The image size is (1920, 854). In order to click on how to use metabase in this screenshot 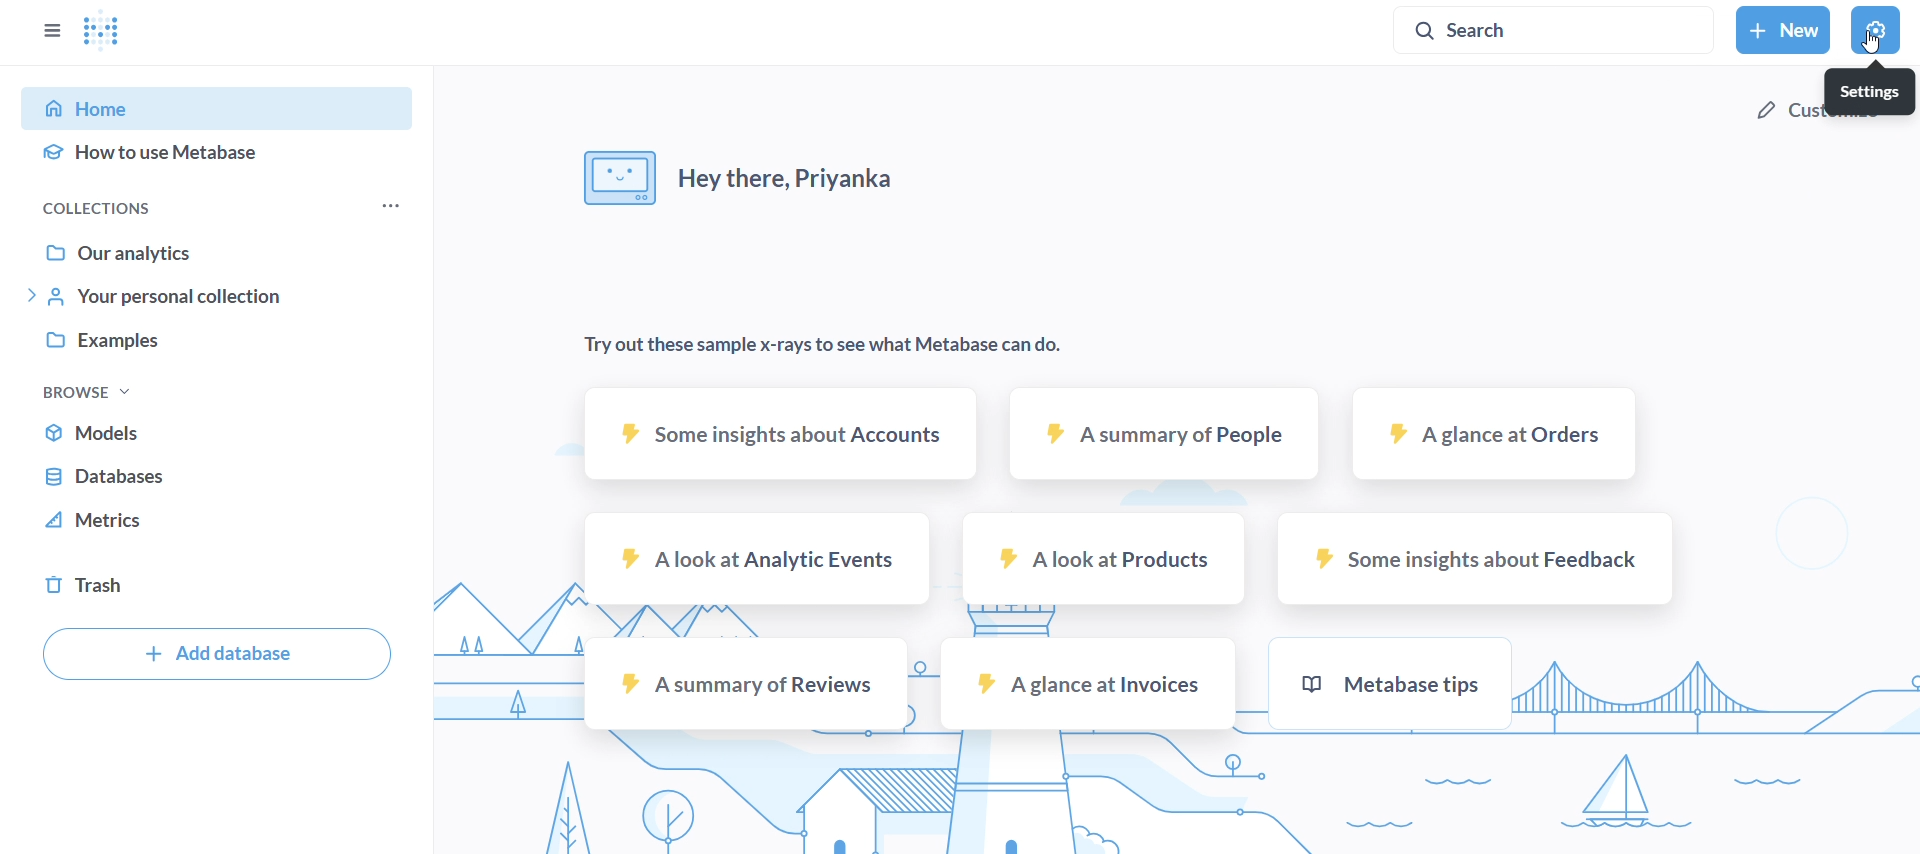, I will do `click(223, 156)`.